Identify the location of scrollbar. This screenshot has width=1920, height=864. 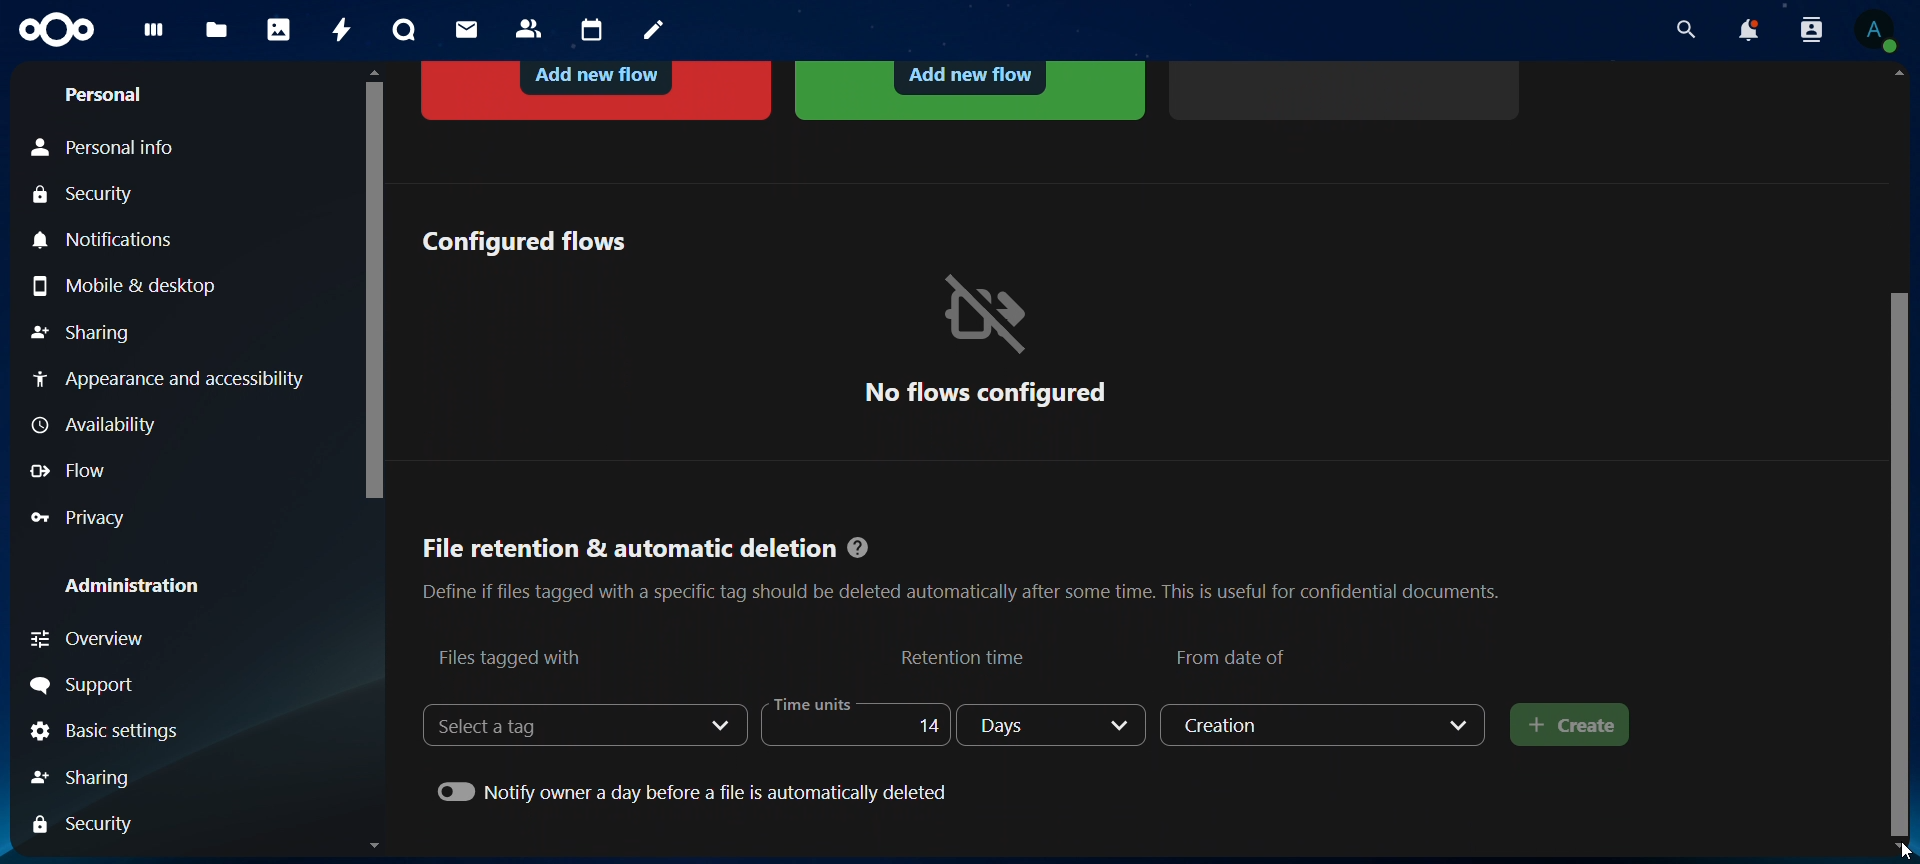
(370, 285).